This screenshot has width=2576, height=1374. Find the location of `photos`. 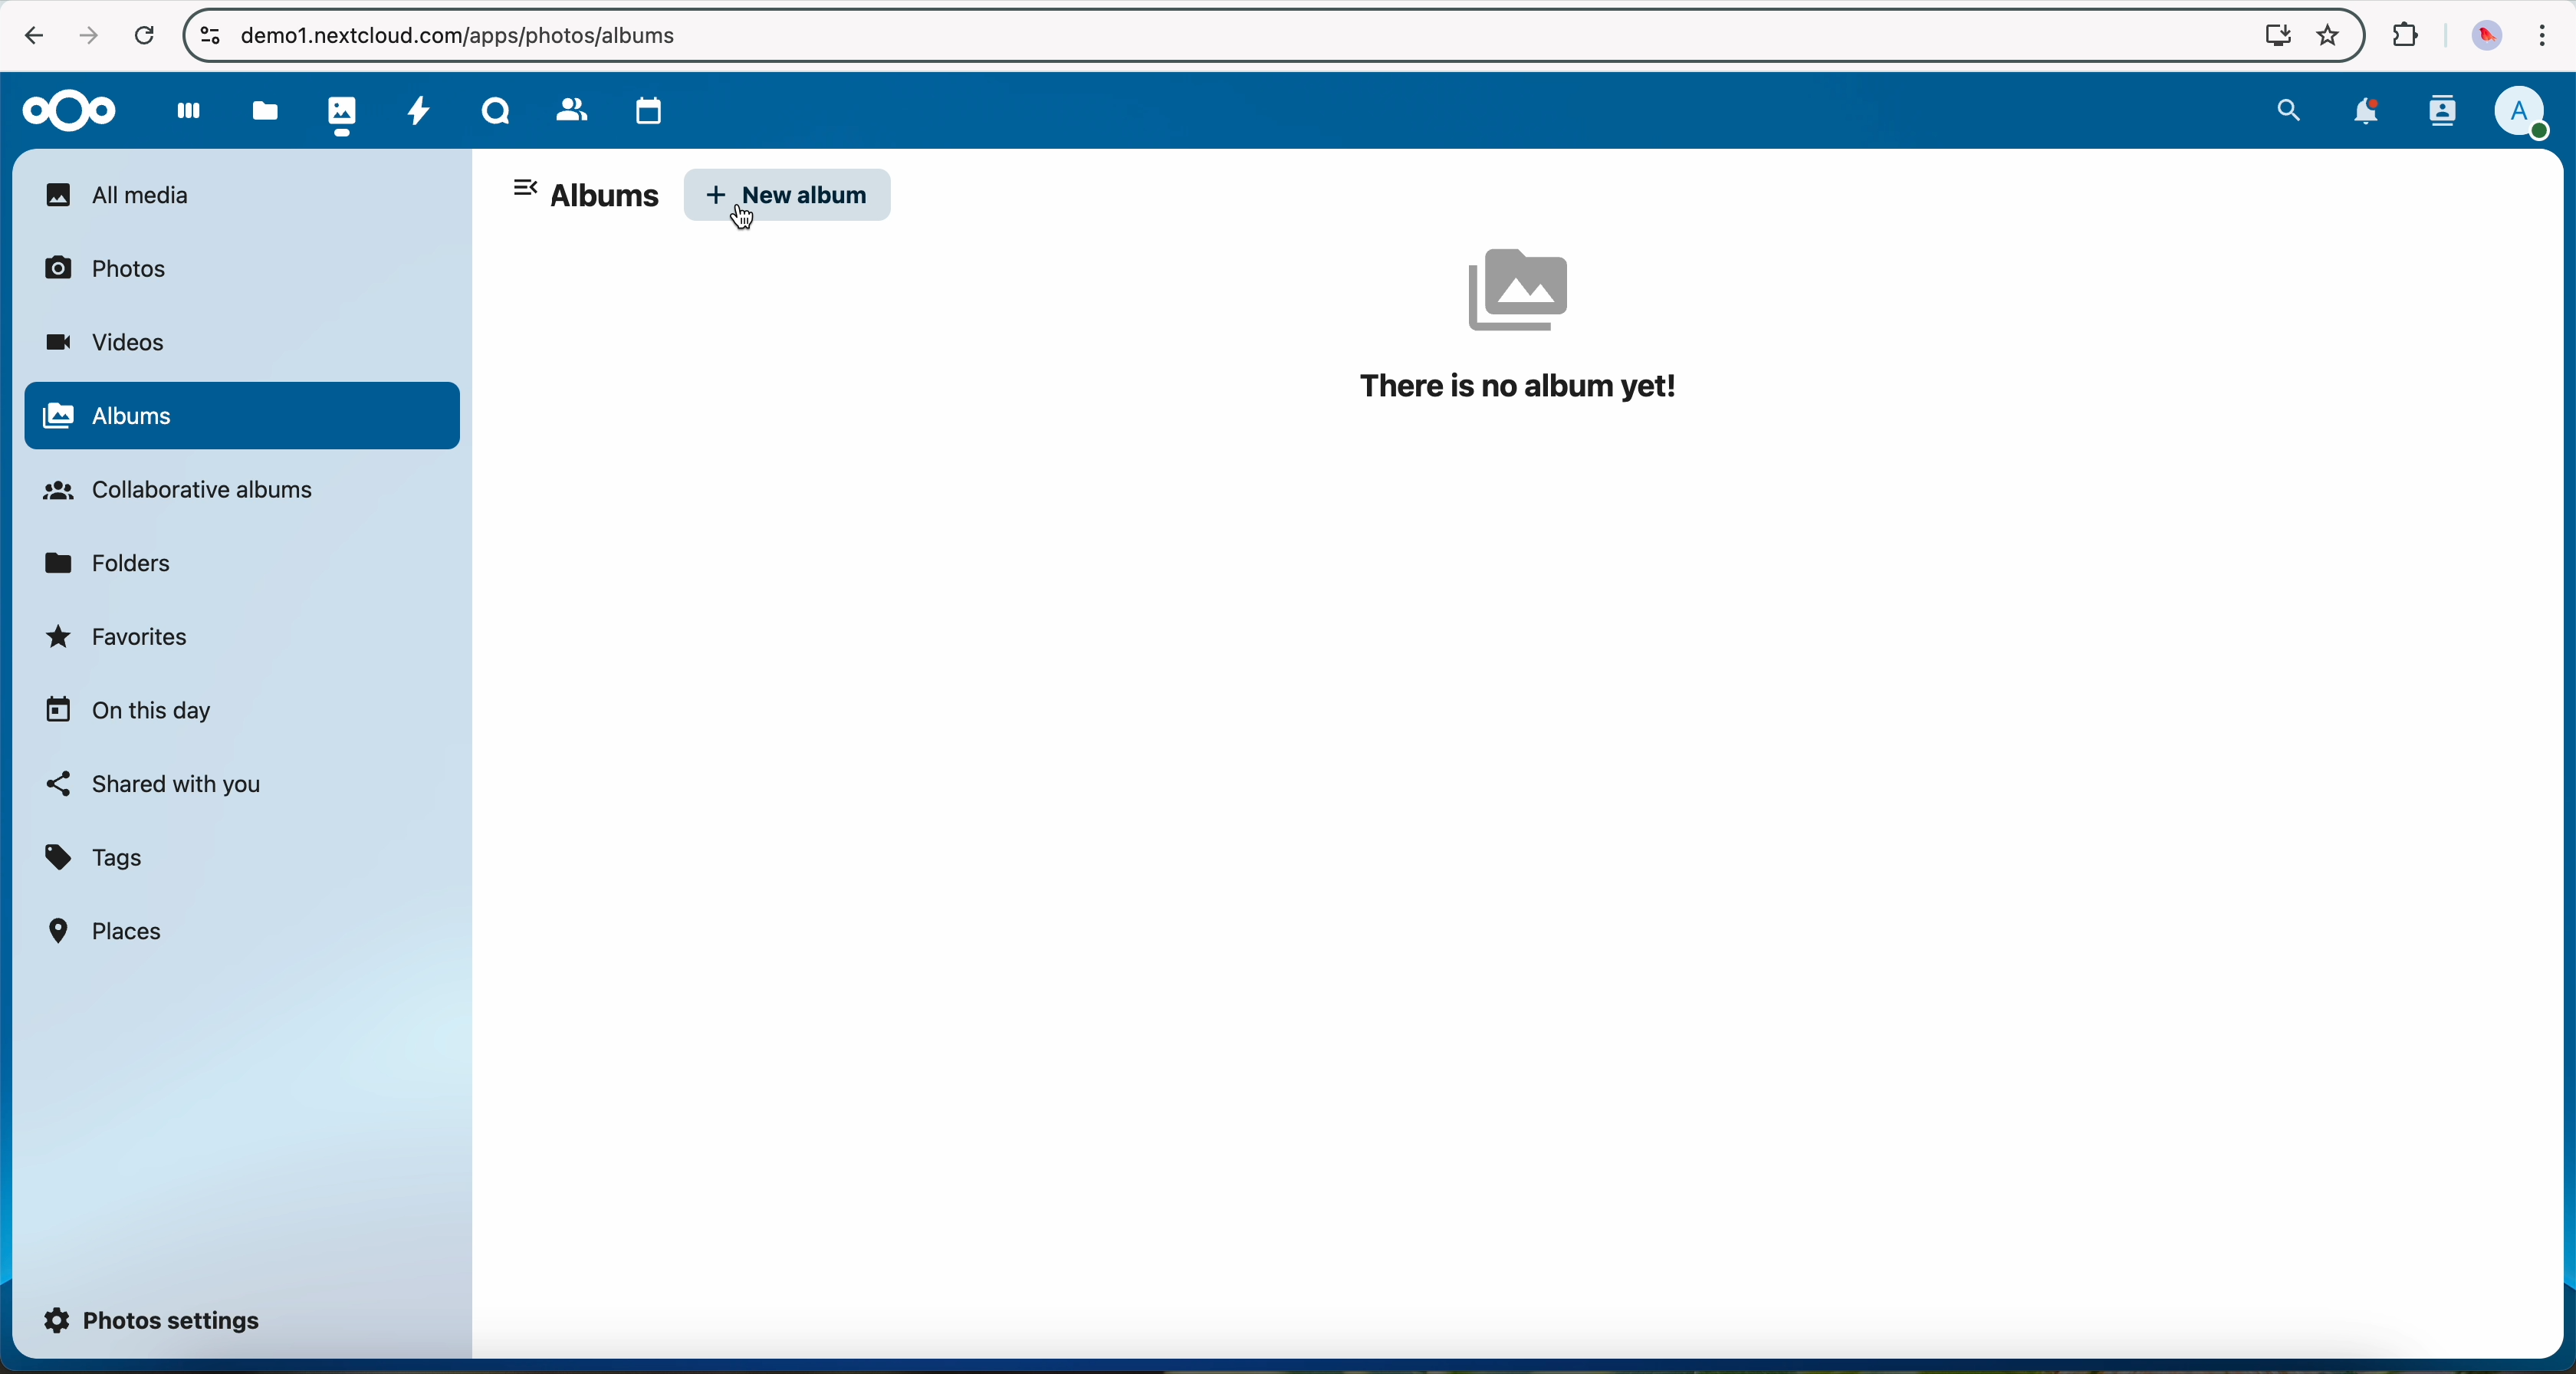

photos is located at coordinates (337, 110).